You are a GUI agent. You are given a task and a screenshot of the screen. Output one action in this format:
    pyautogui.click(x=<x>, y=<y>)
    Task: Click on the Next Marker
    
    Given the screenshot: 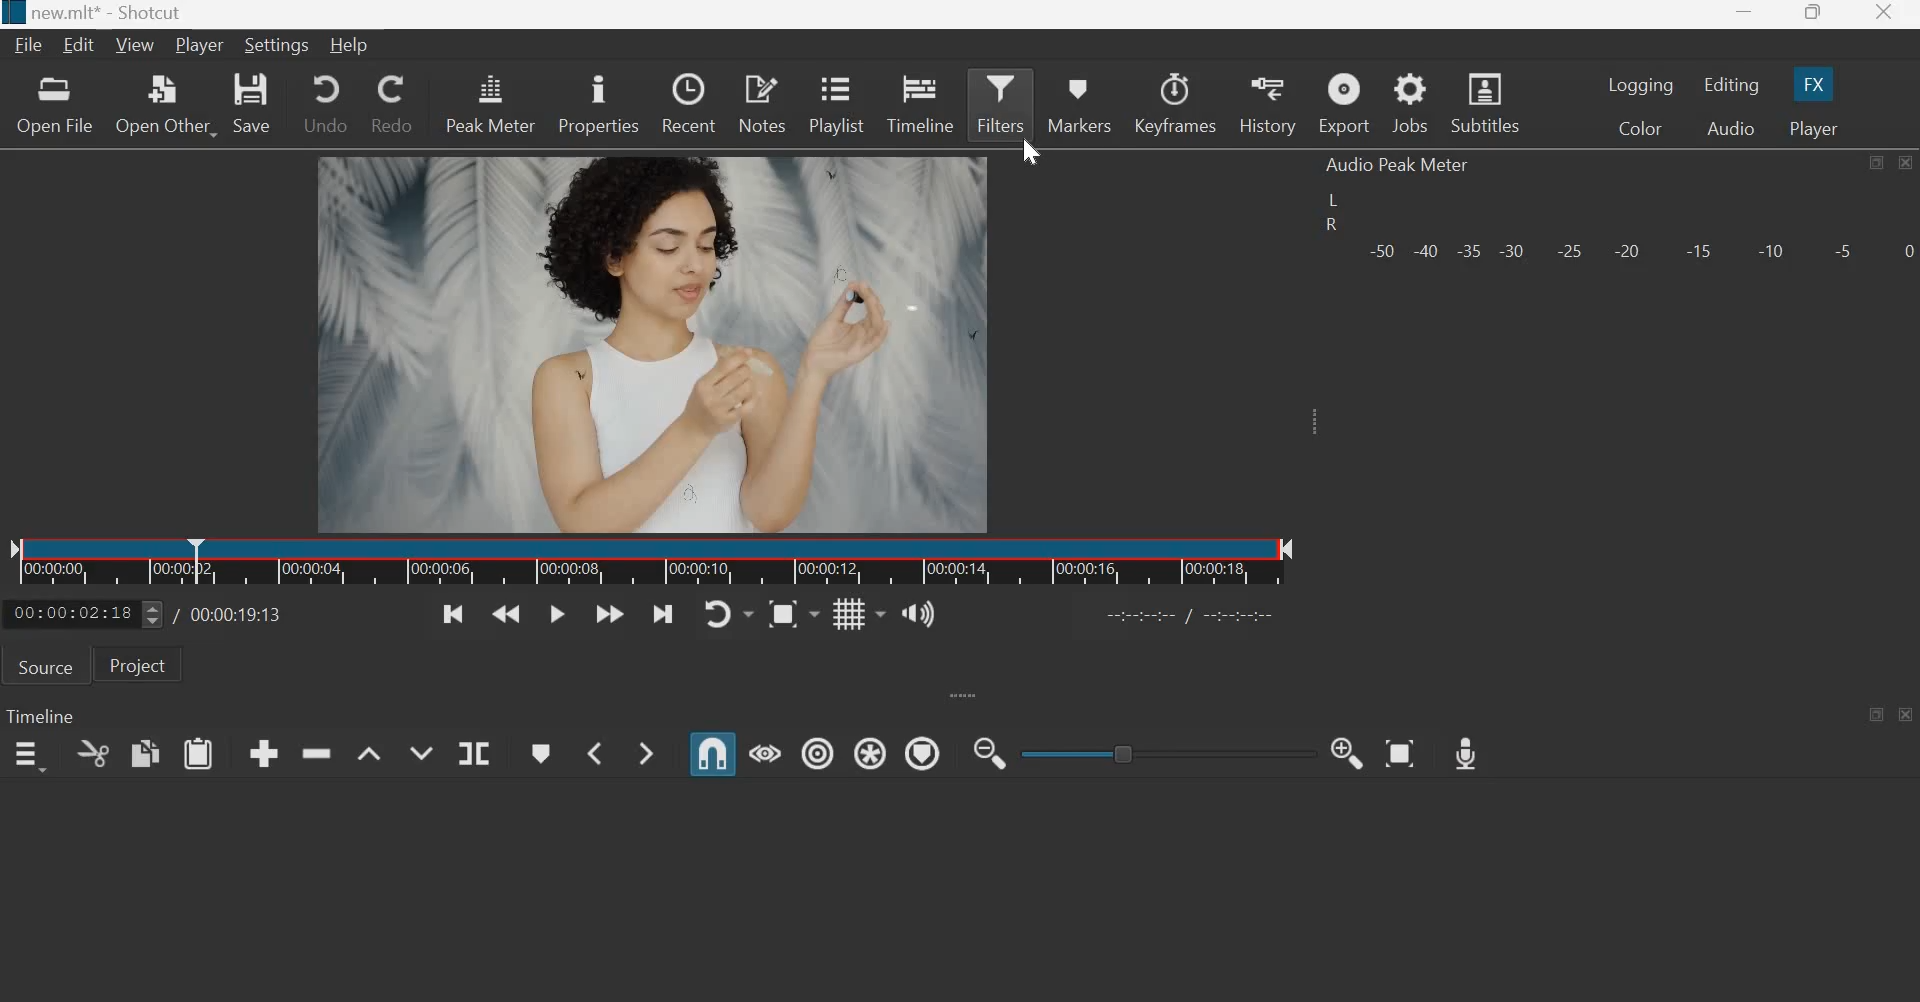 What is the action you would take?
    pyautogui.click(x=646, y=753)
    